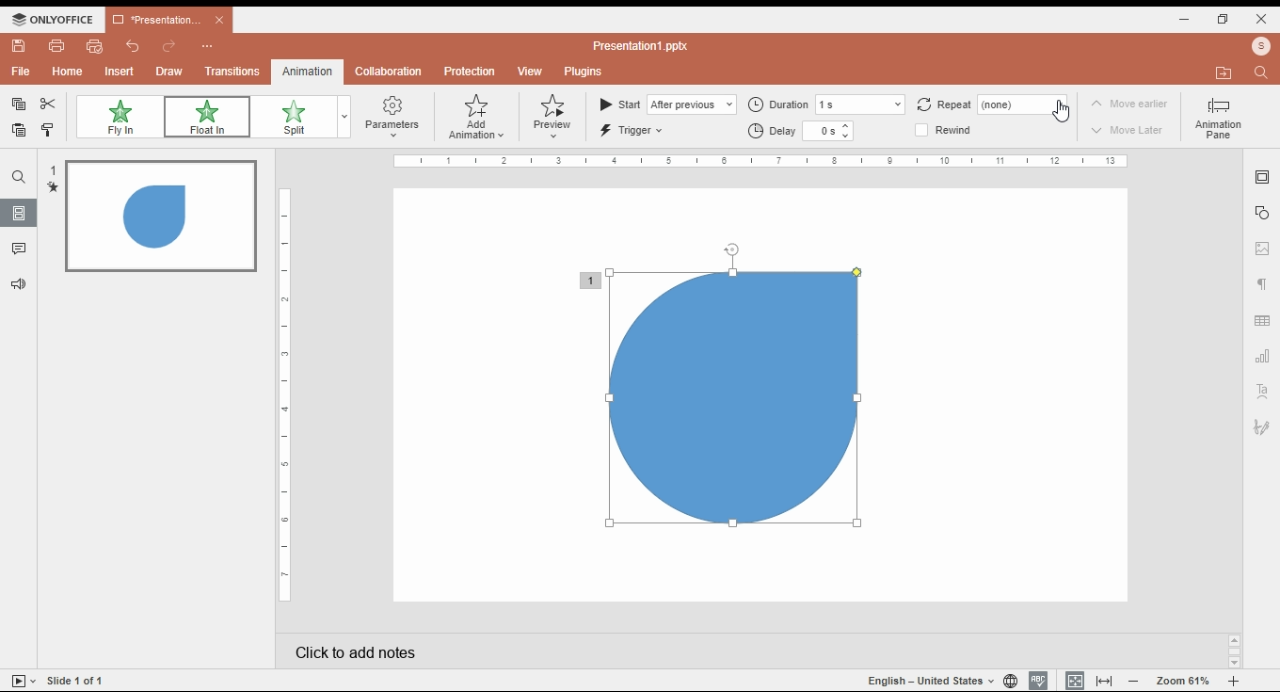 Image resolution: width=1280 pixels, height=692 pixels. Describe the element at coordinates (233, 71) in the screenshot. I see `transitions` at that location.